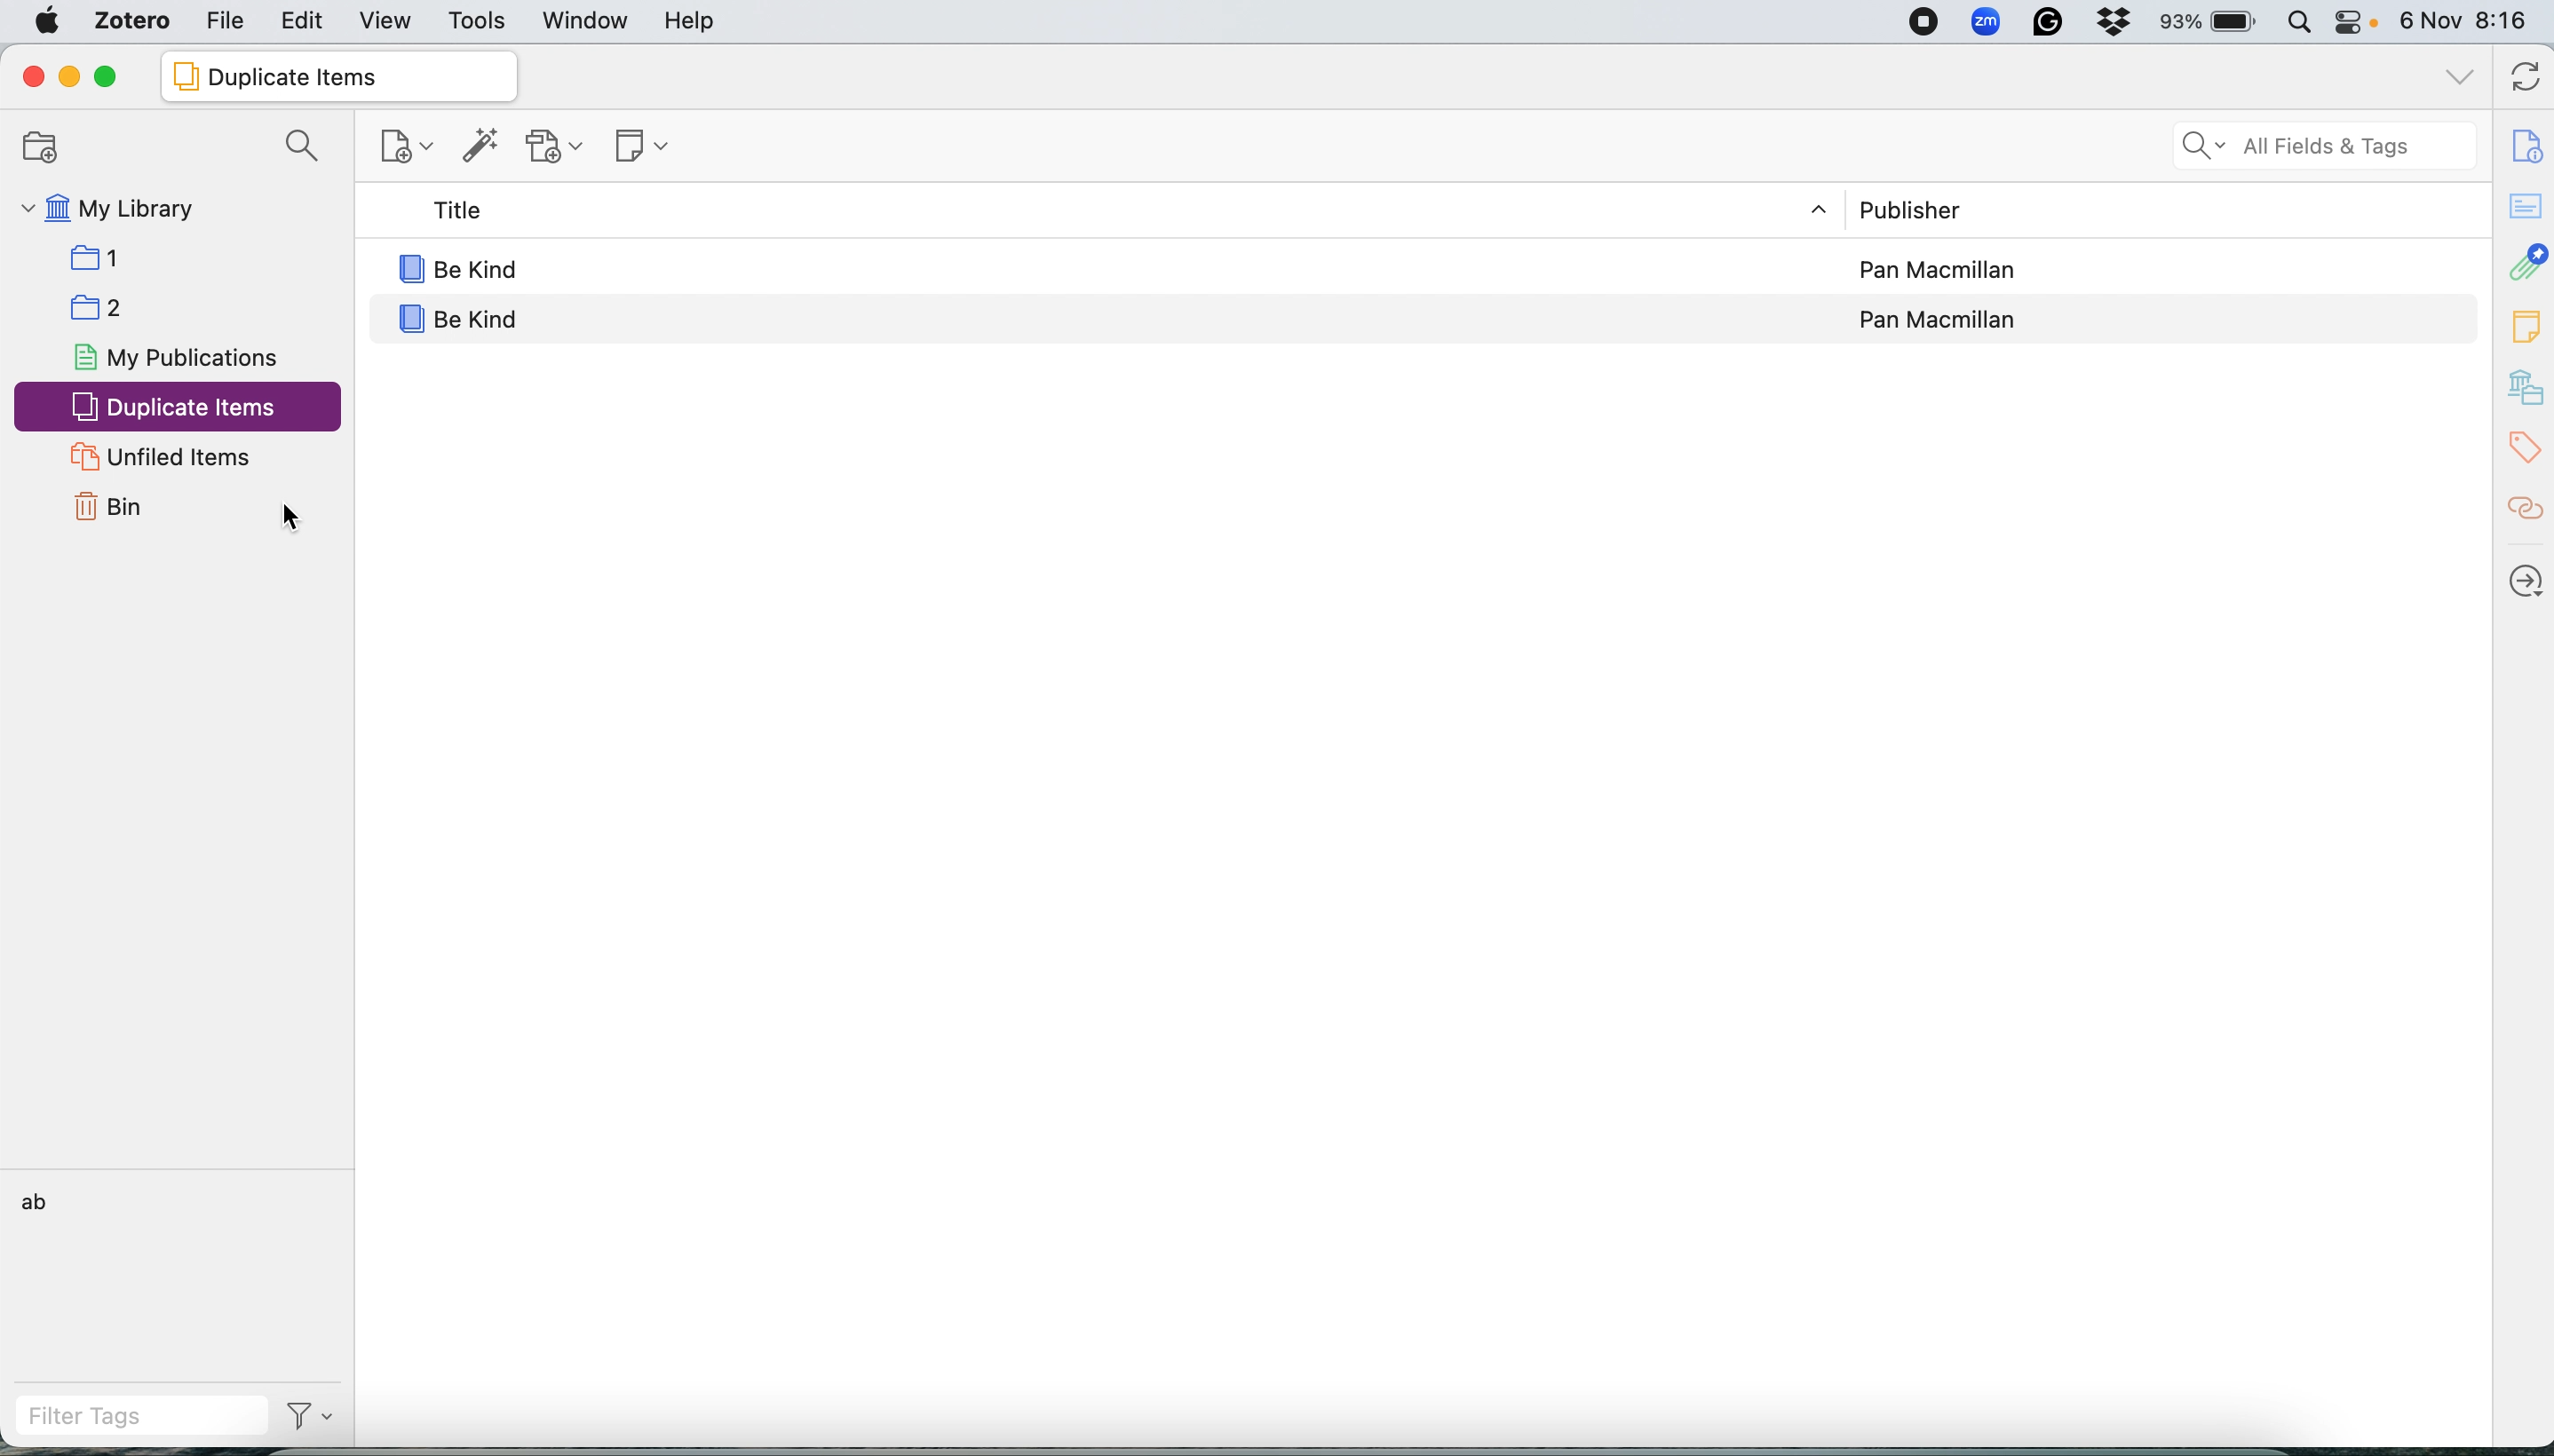  Describe the element at coordinates (2119, 22) in the screenshot. I see `drop box` at that location.